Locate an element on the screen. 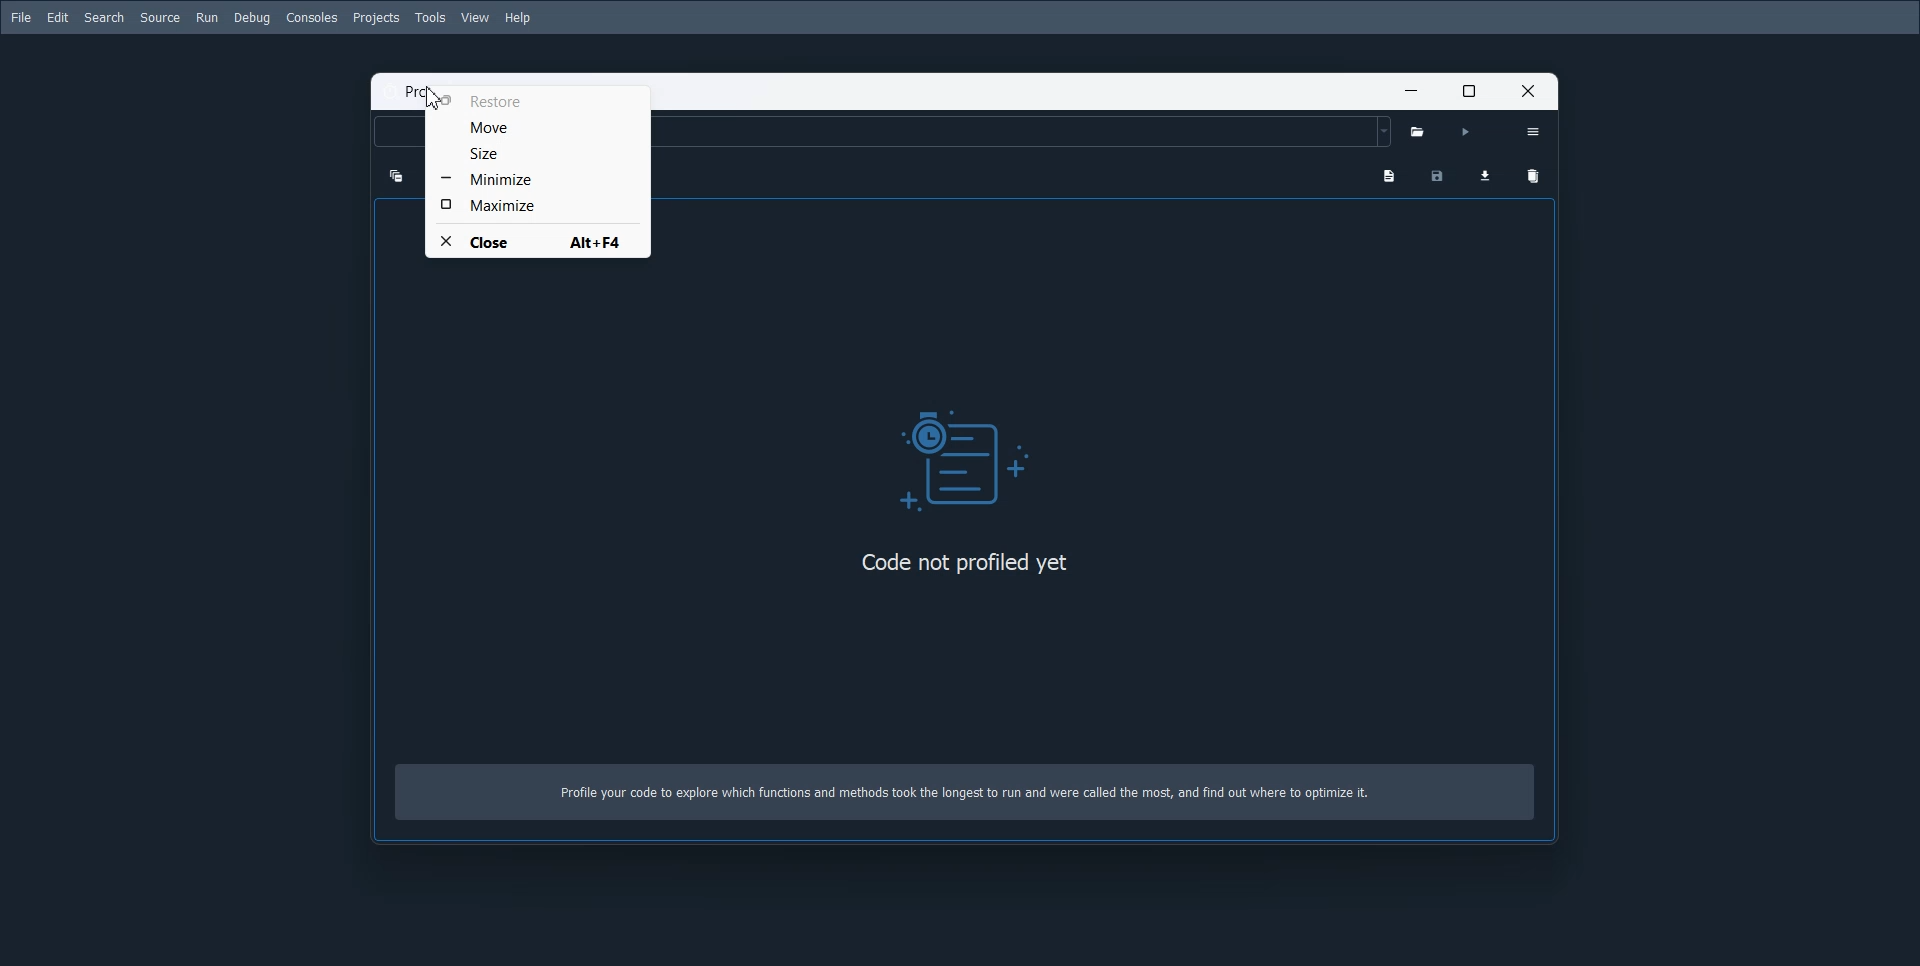 The width and height of the screenshot is (1920, 966). Logo  is located at coordinates (971, 456).